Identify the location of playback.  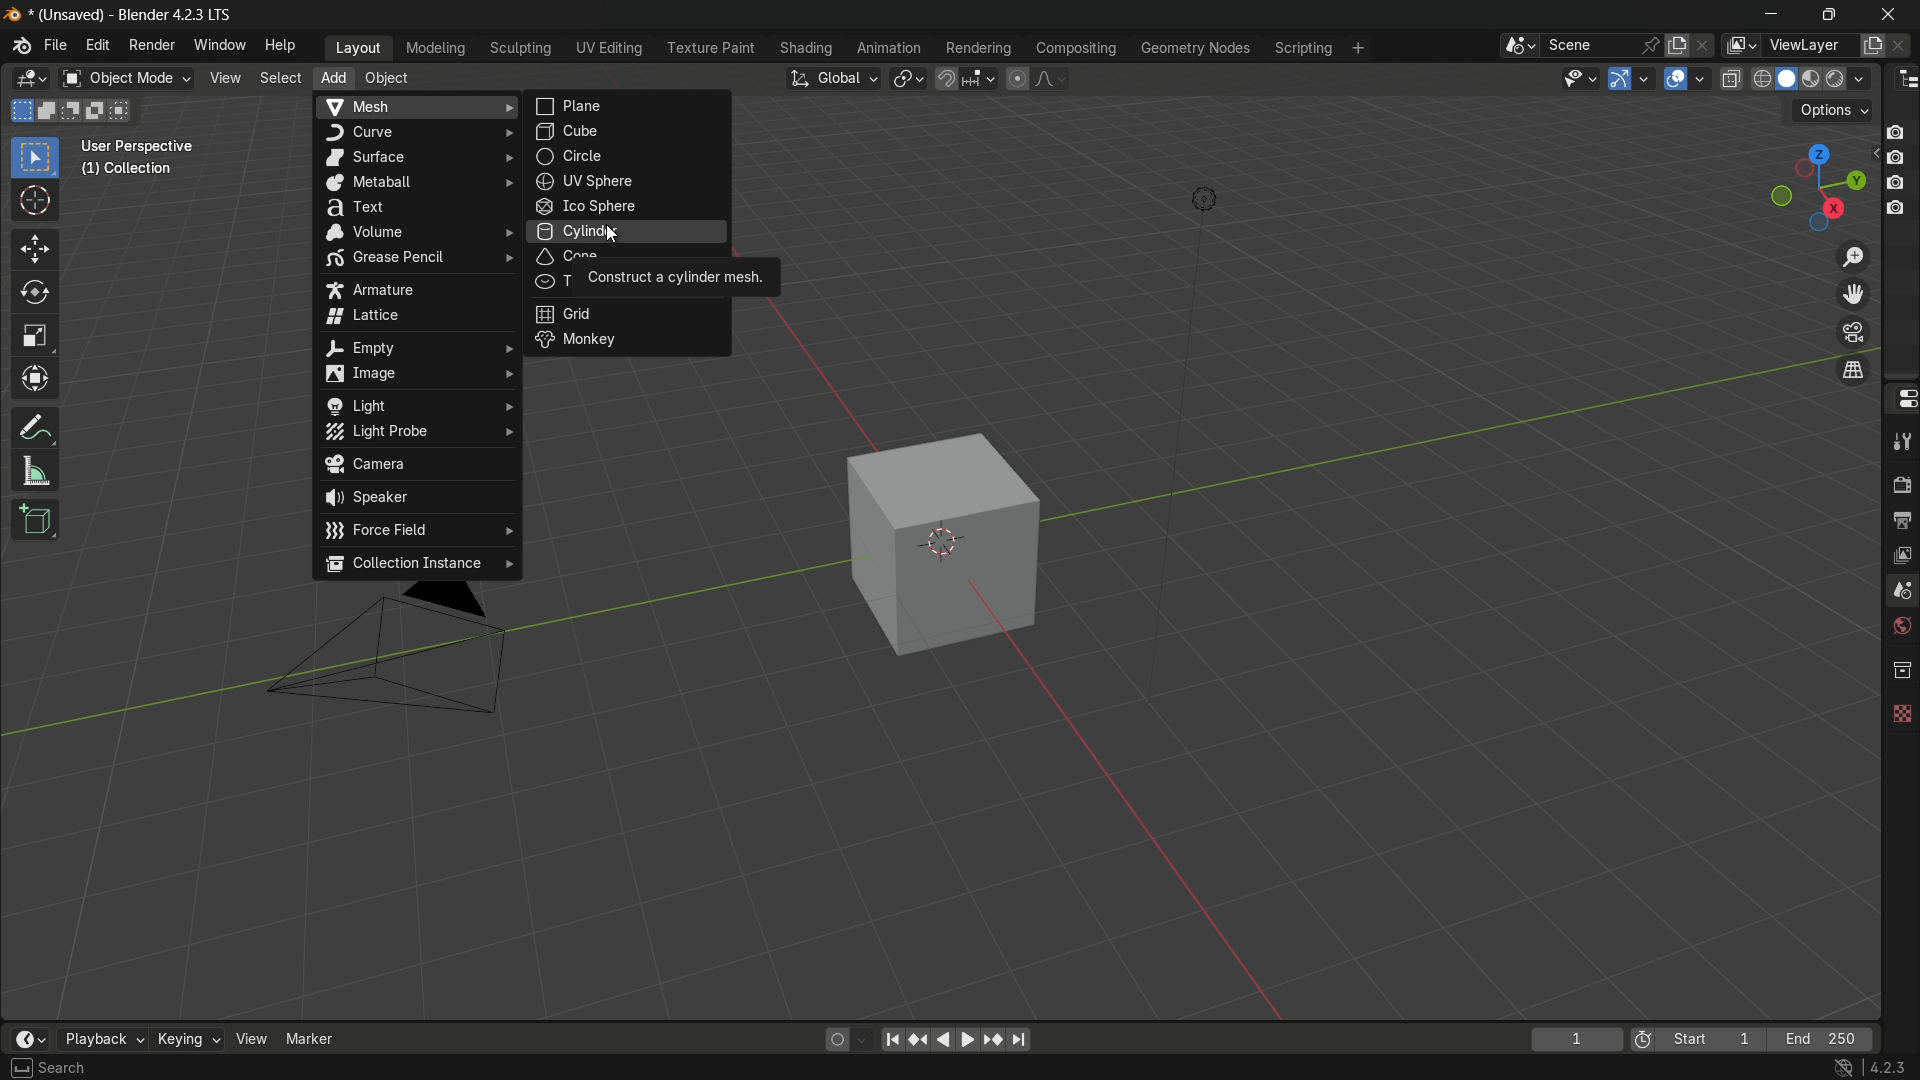
(103, 1041).